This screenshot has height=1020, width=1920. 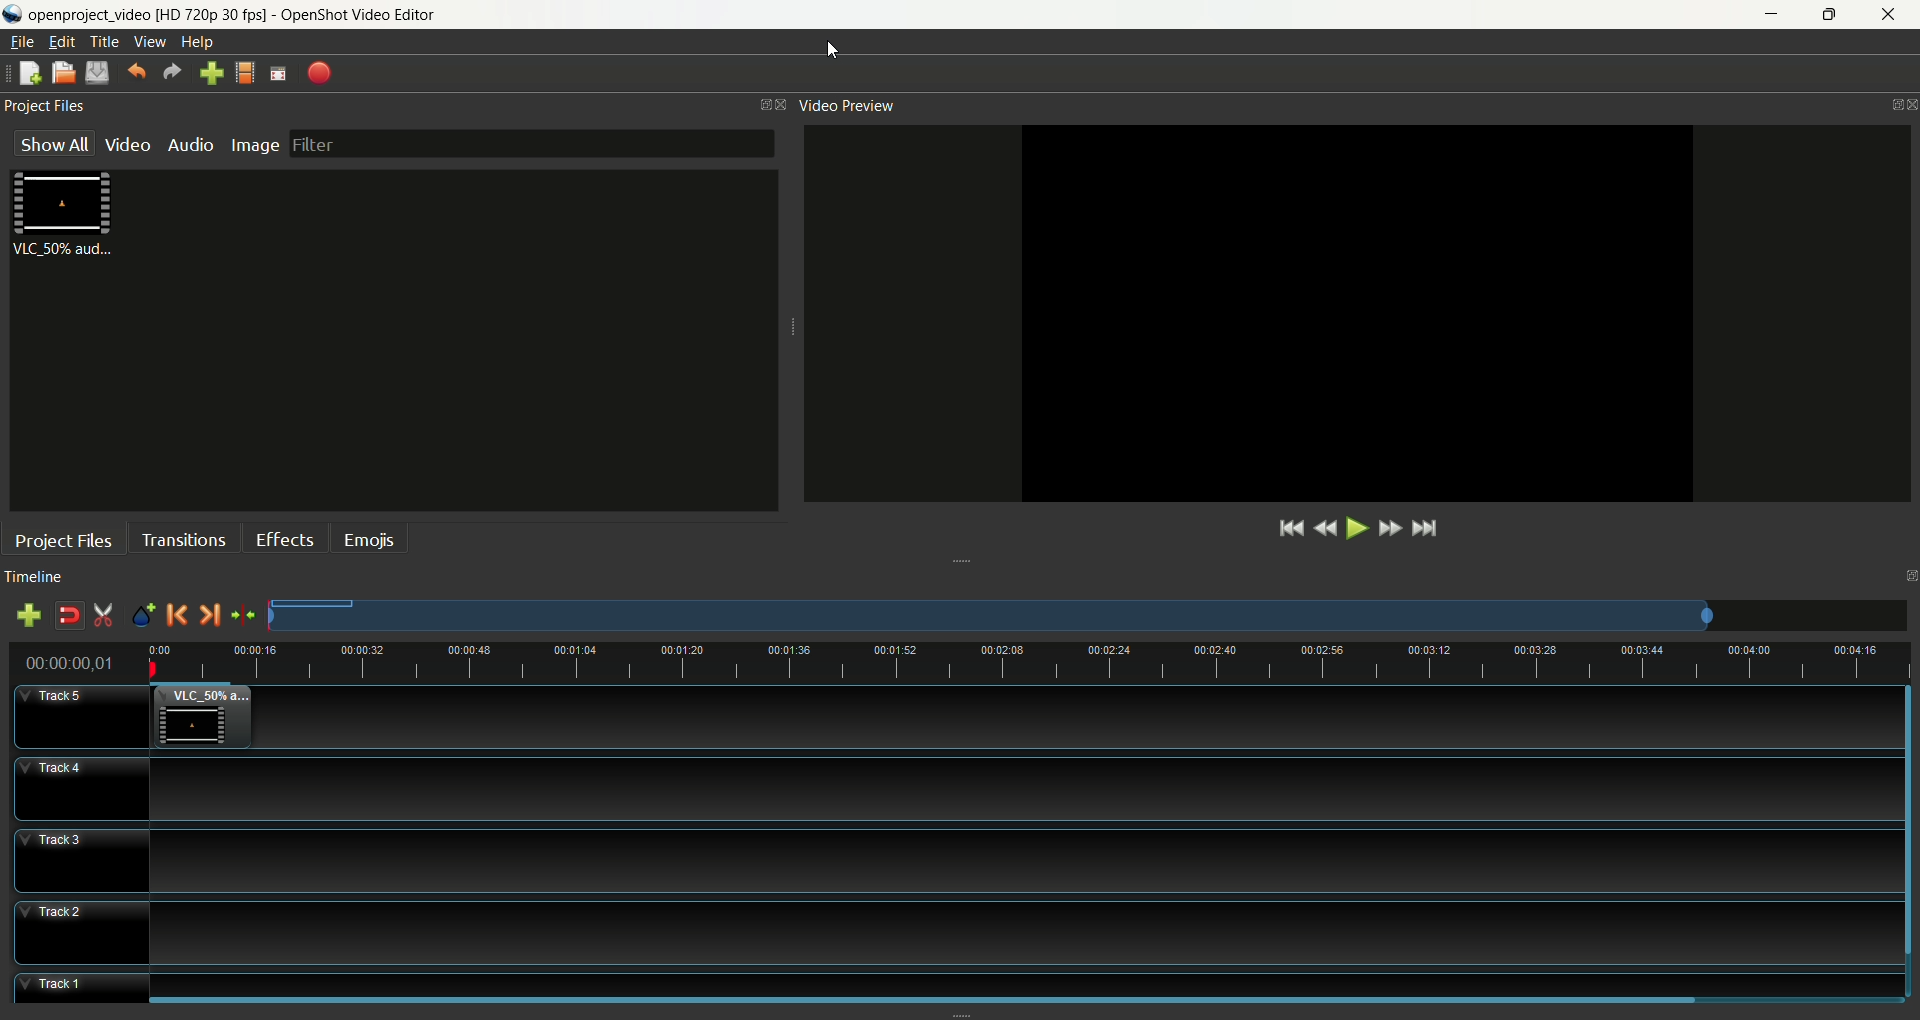 I want to click on zoom factor, so click(x=1087, y=615).